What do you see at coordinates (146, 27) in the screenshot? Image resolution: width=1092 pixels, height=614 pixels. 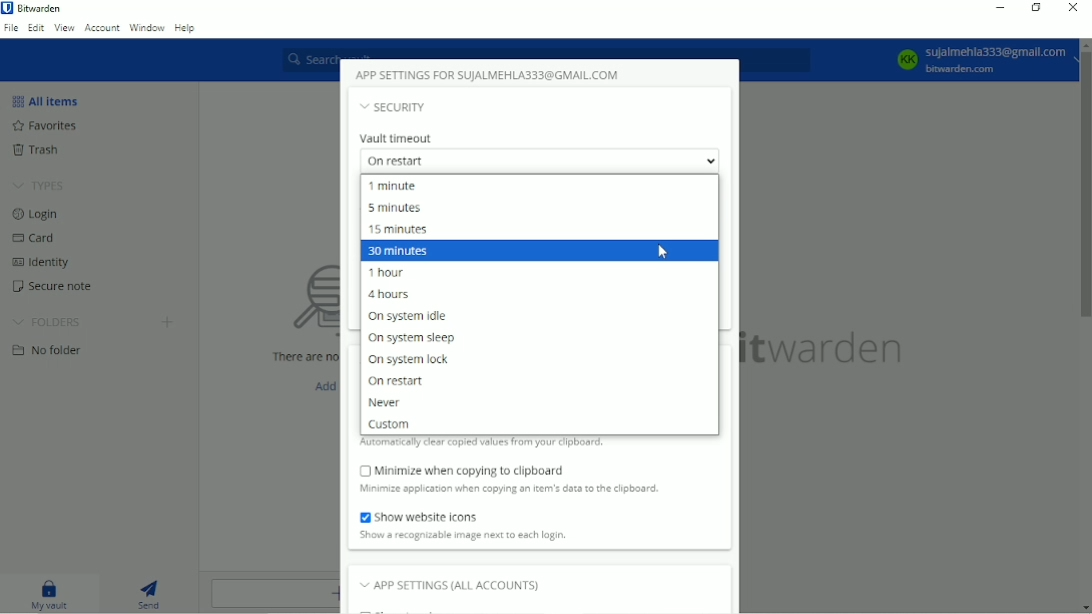 I see `Window` at bounding box center [146, 27].